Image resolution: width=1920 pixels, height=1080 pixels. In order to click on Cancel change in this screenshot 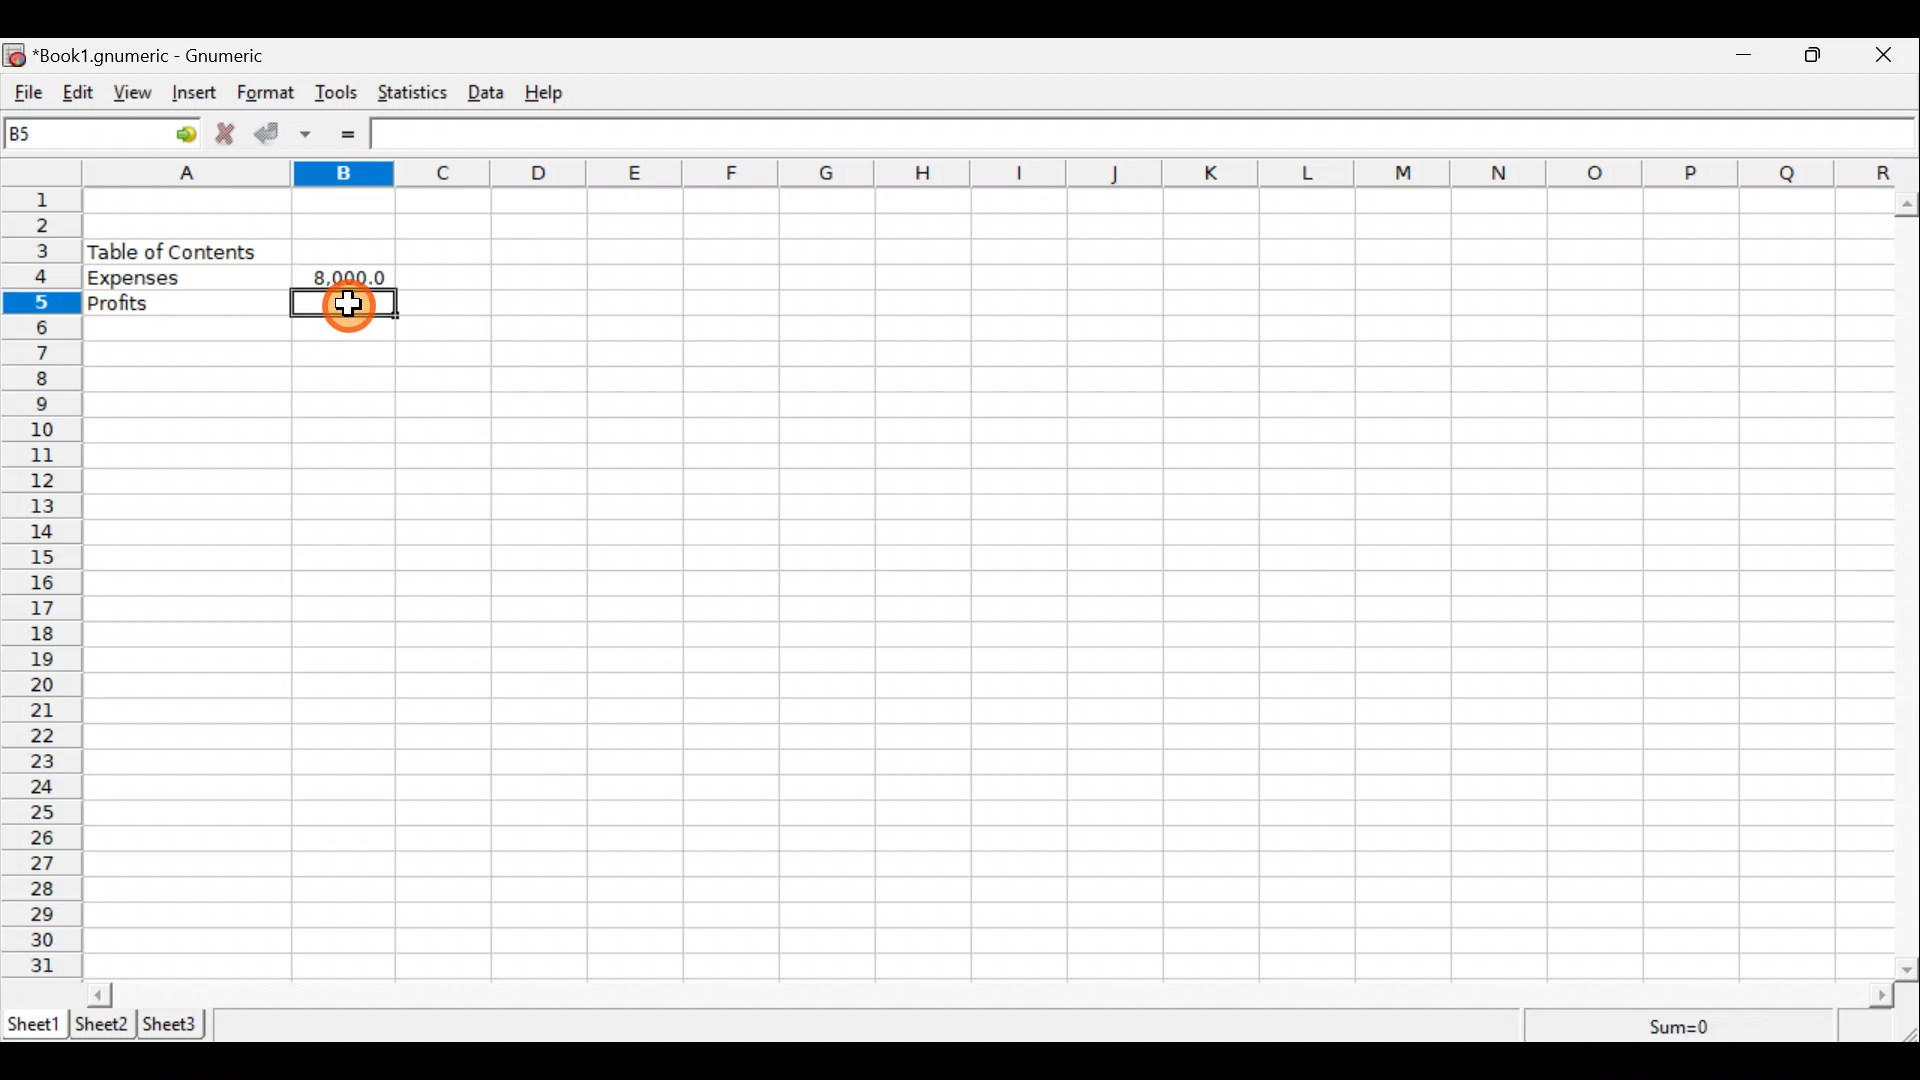, I will do `click(229, 136)`.